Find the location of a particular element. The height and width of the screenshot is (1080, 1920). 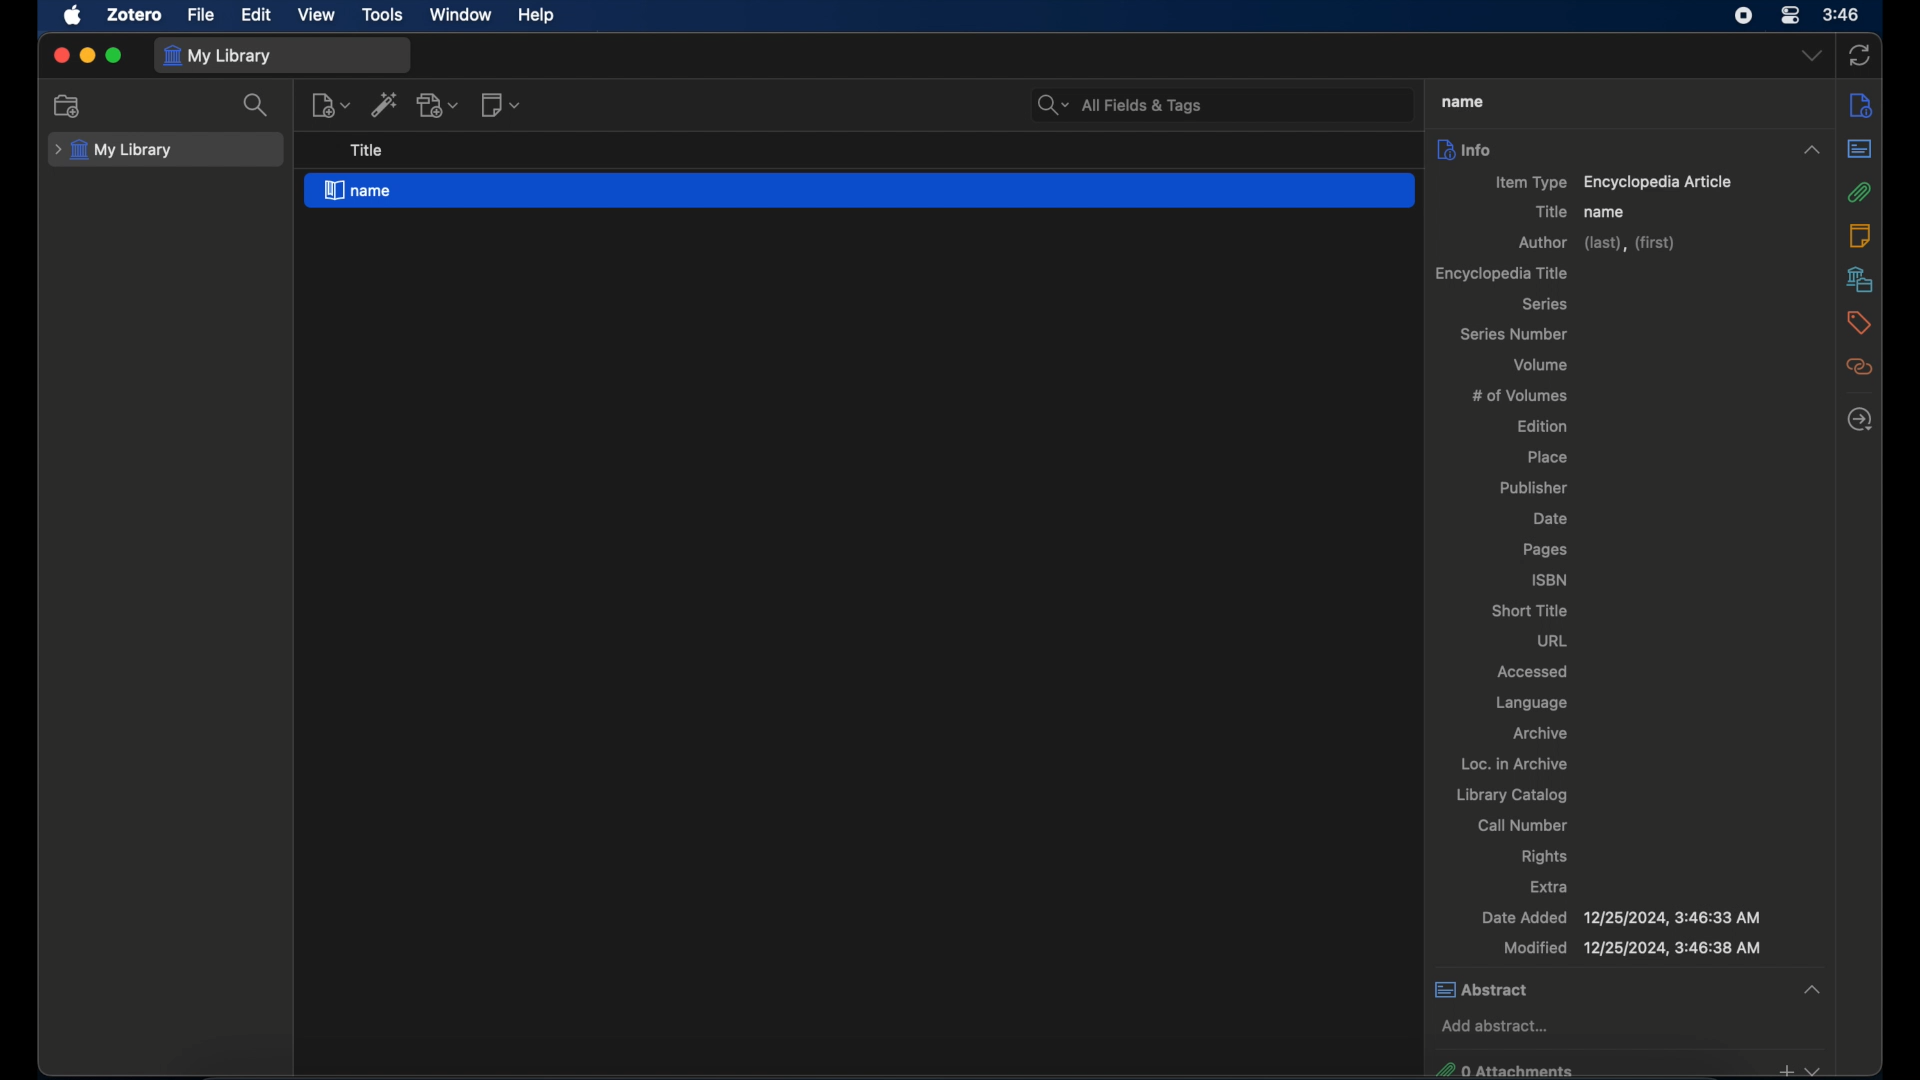

attachments is located at coordinates (1860, 192).